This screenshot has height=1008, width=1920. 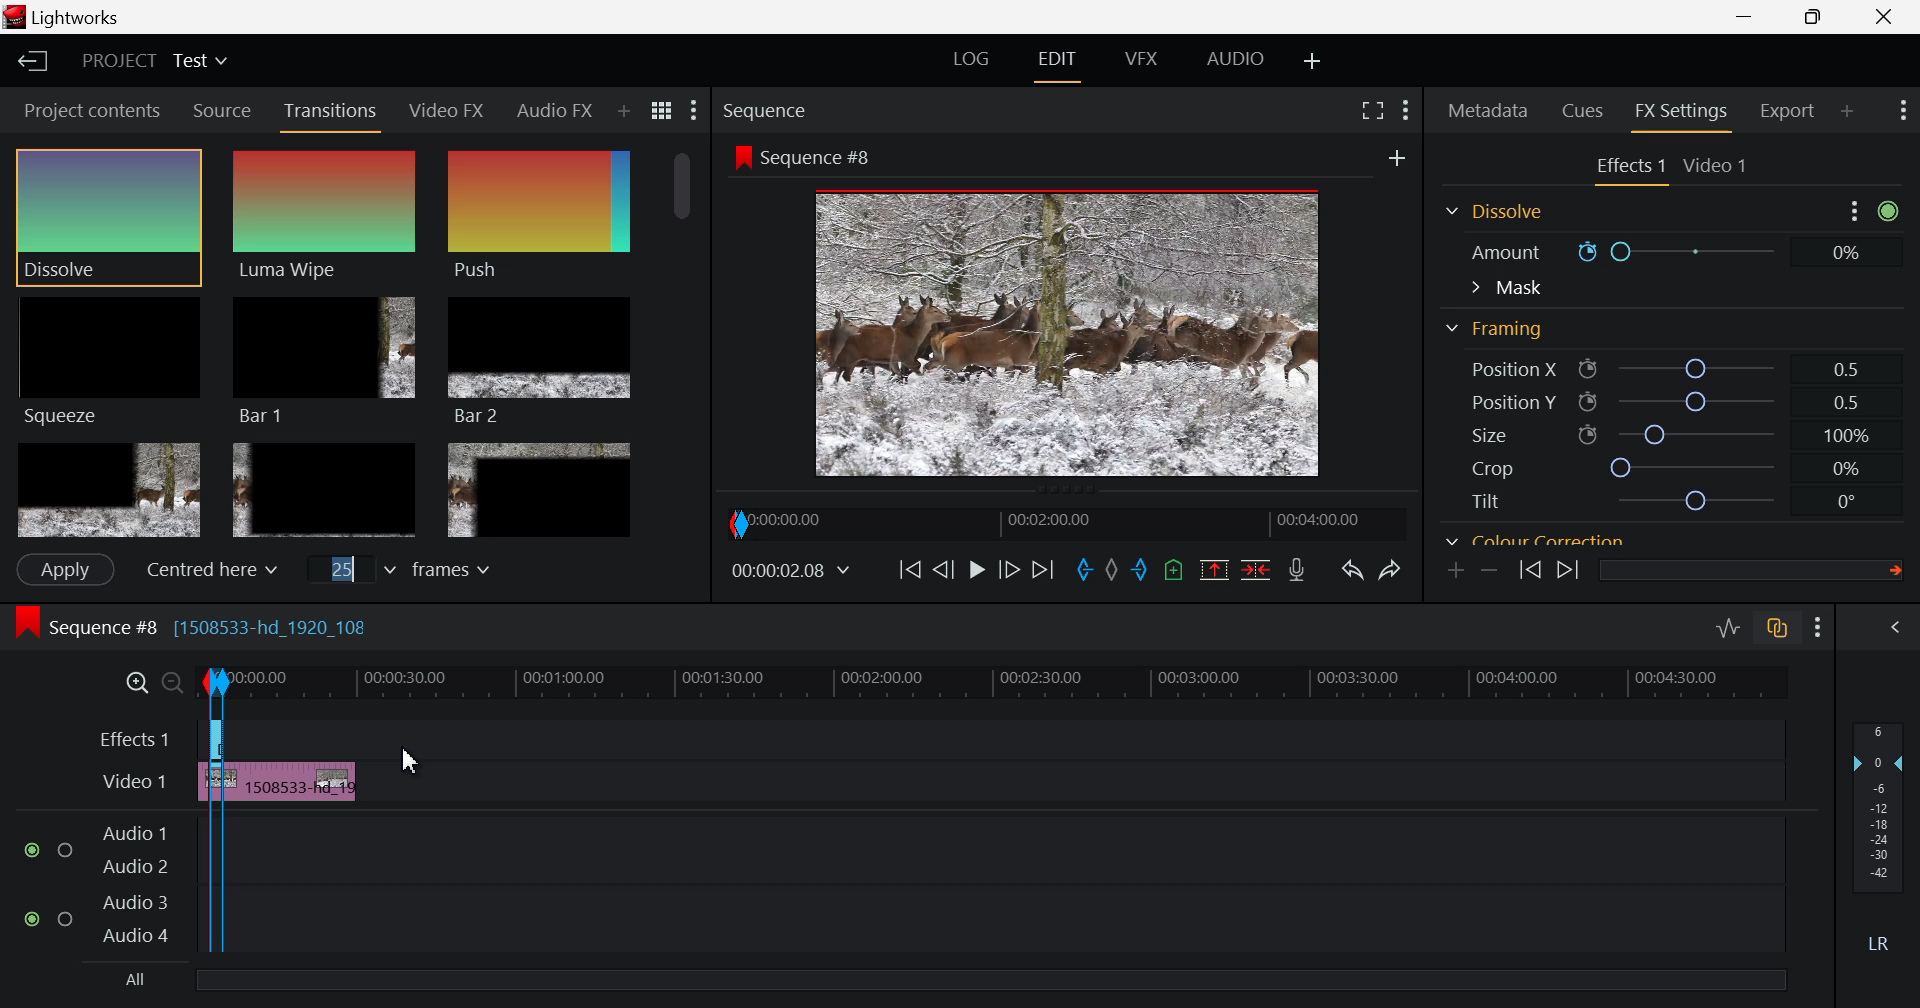 What do you see at coordinates (538, 490) in the screenshot?
I see `Box 6` at bounding box center [538, 490].